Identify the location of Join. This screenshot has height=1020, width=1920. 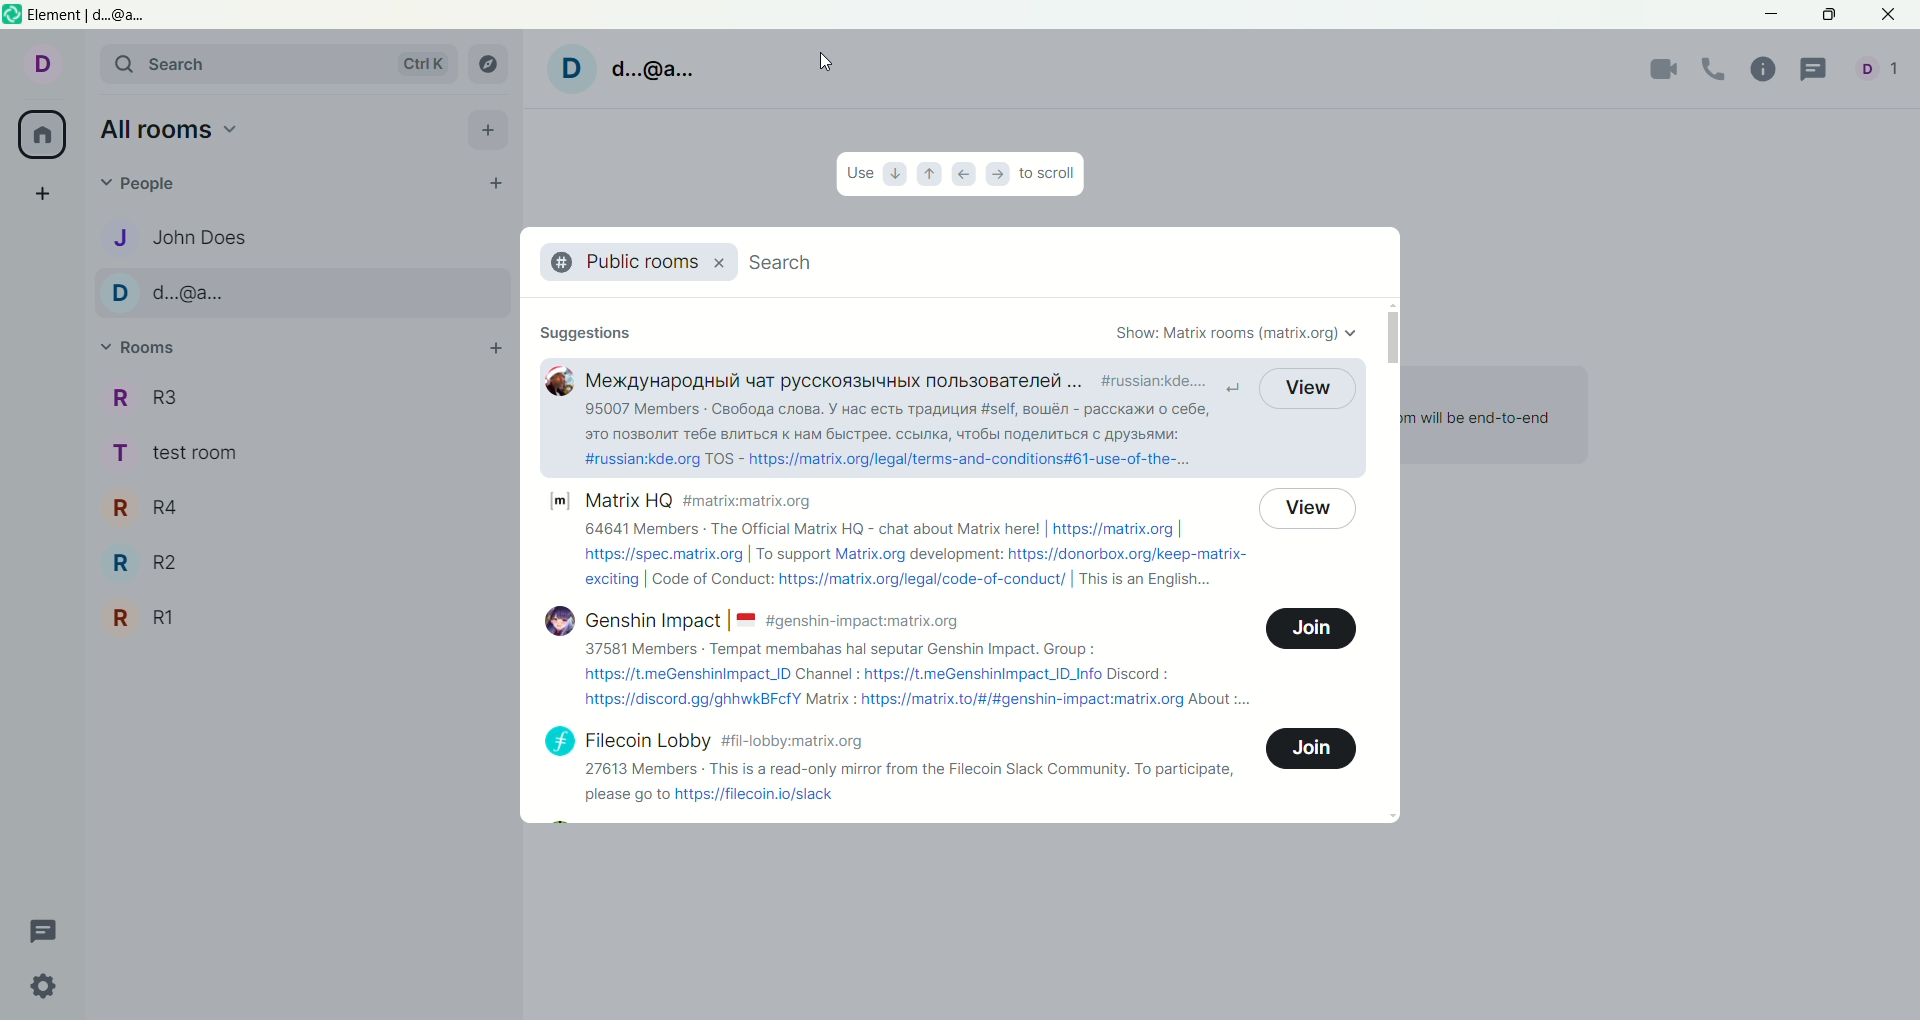
(1311, 628).